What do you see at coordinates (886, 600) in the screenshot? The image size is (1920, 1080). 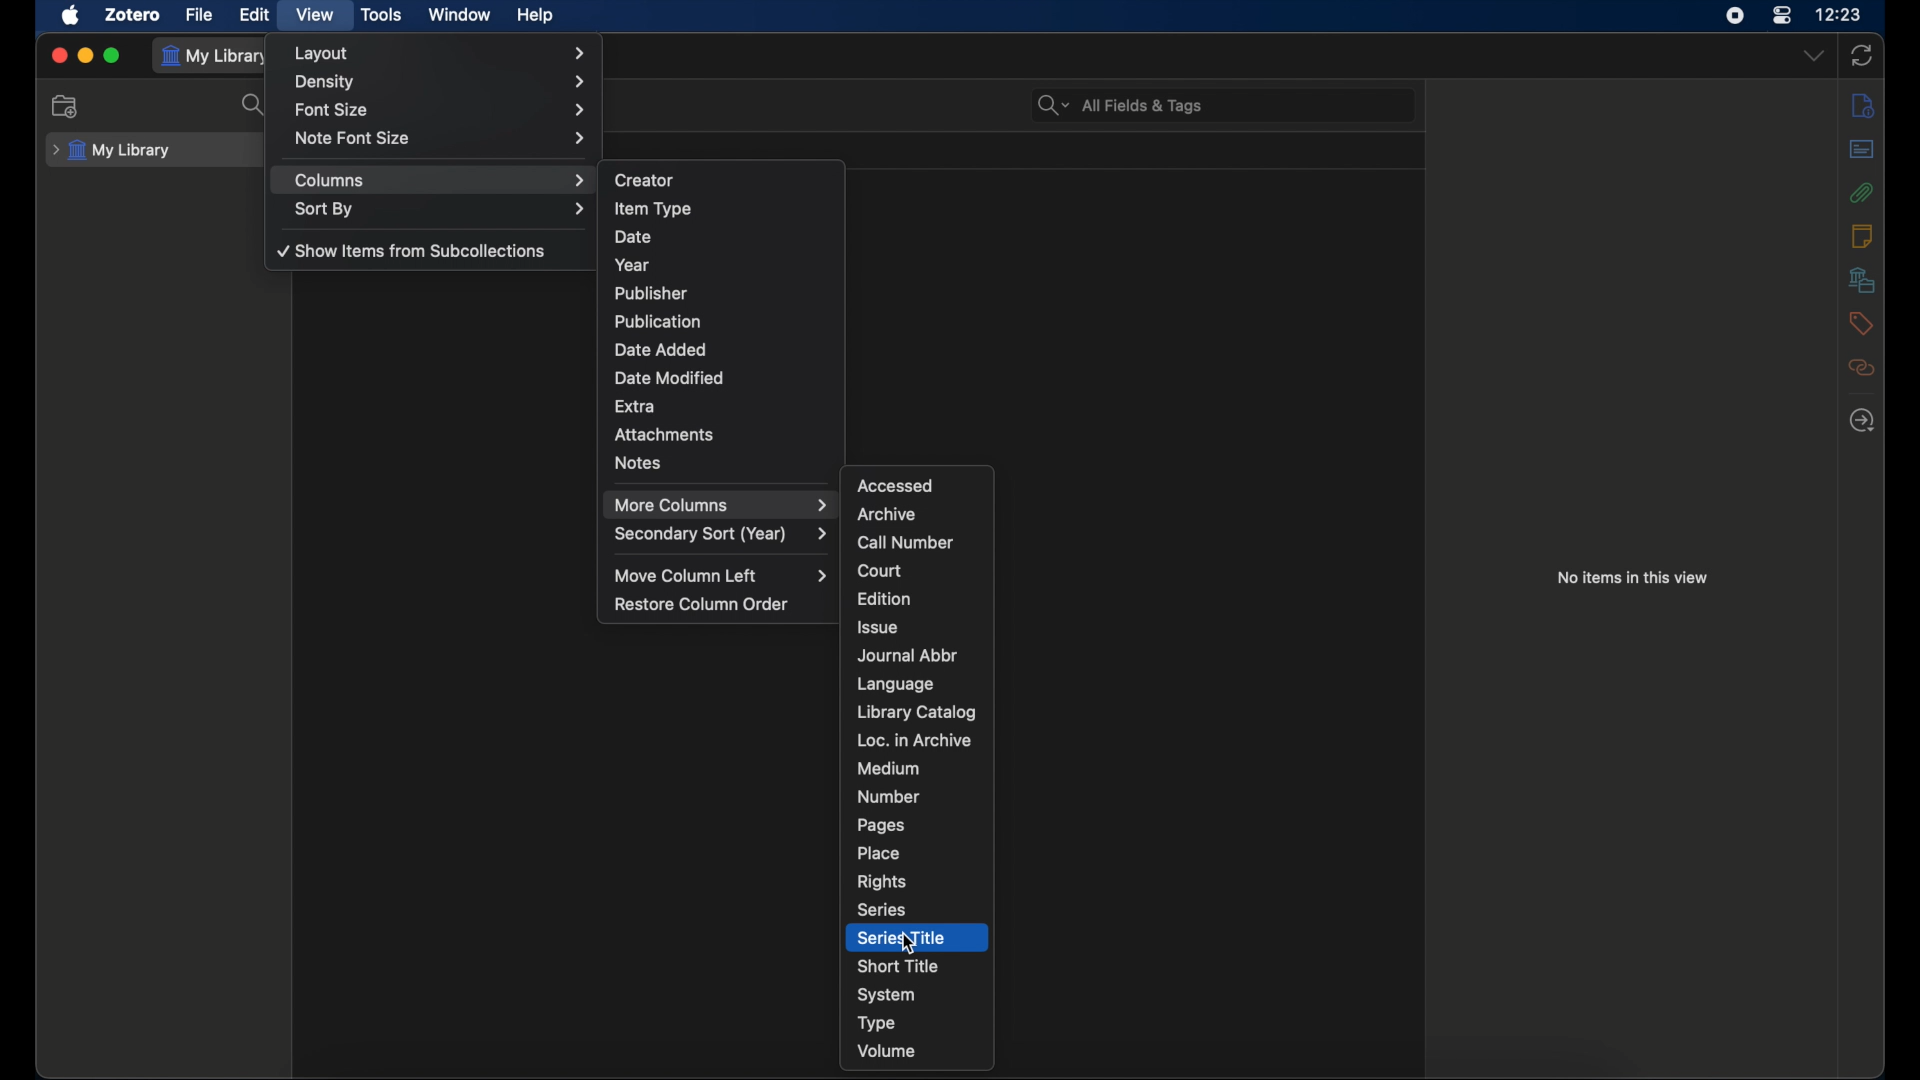 I see `edition` at bounding box center [886, 600].